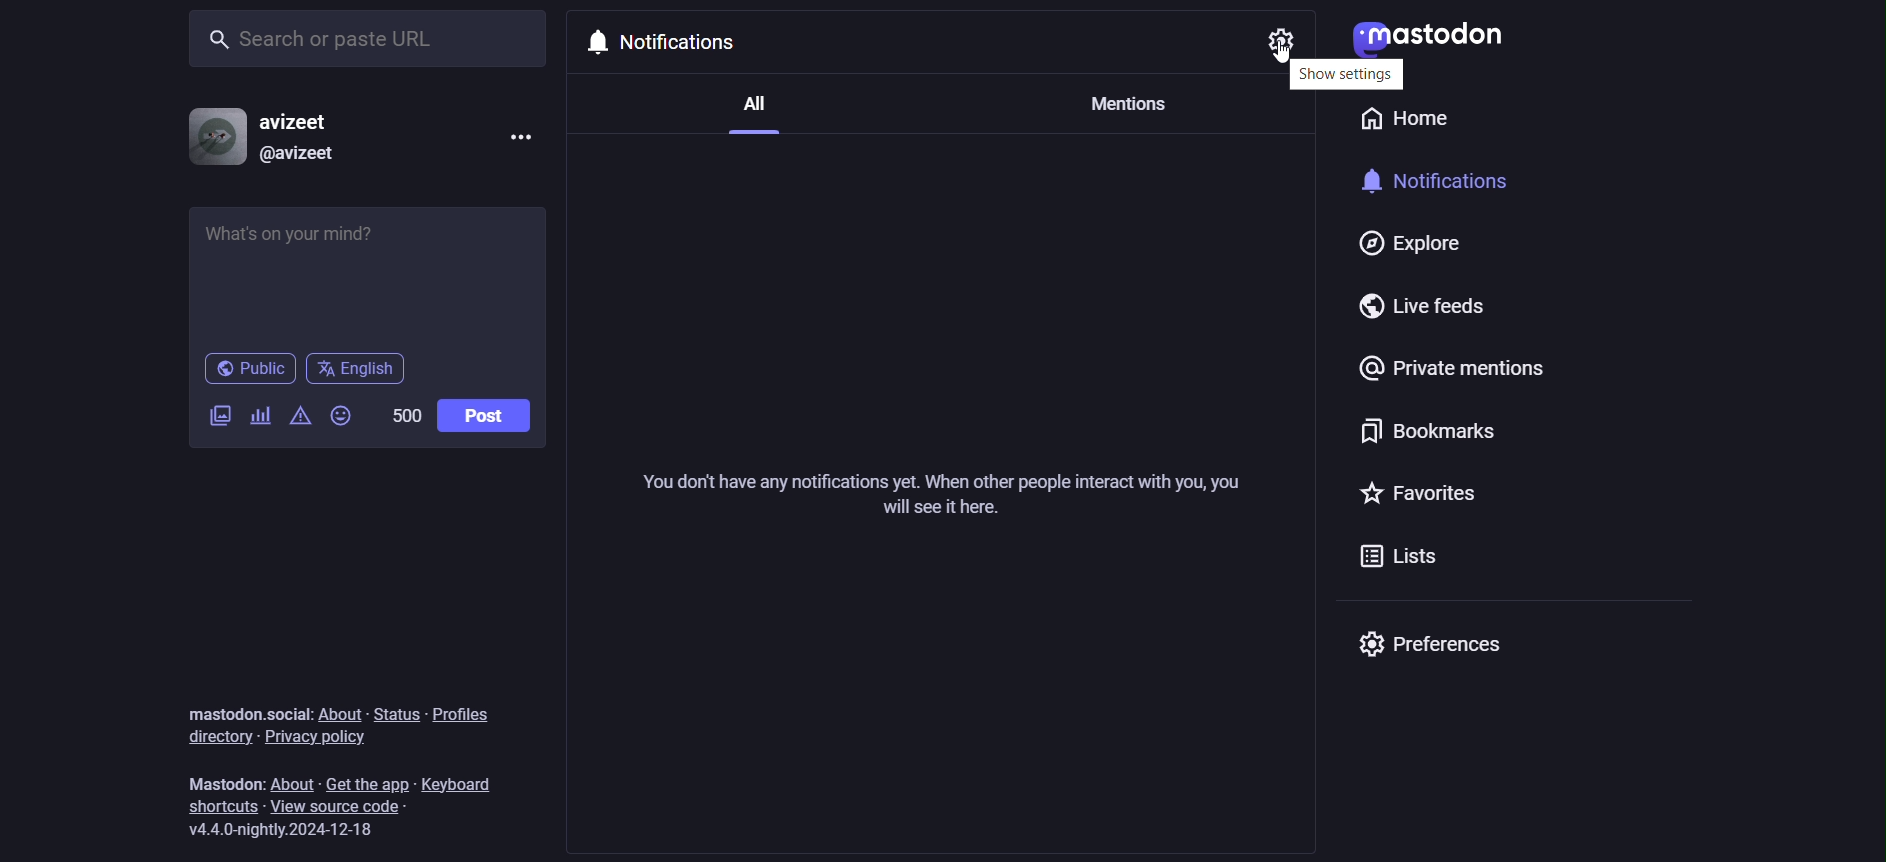  Describe the element at coordinates (487, 415) in the screenshot. I see `post` at that location.